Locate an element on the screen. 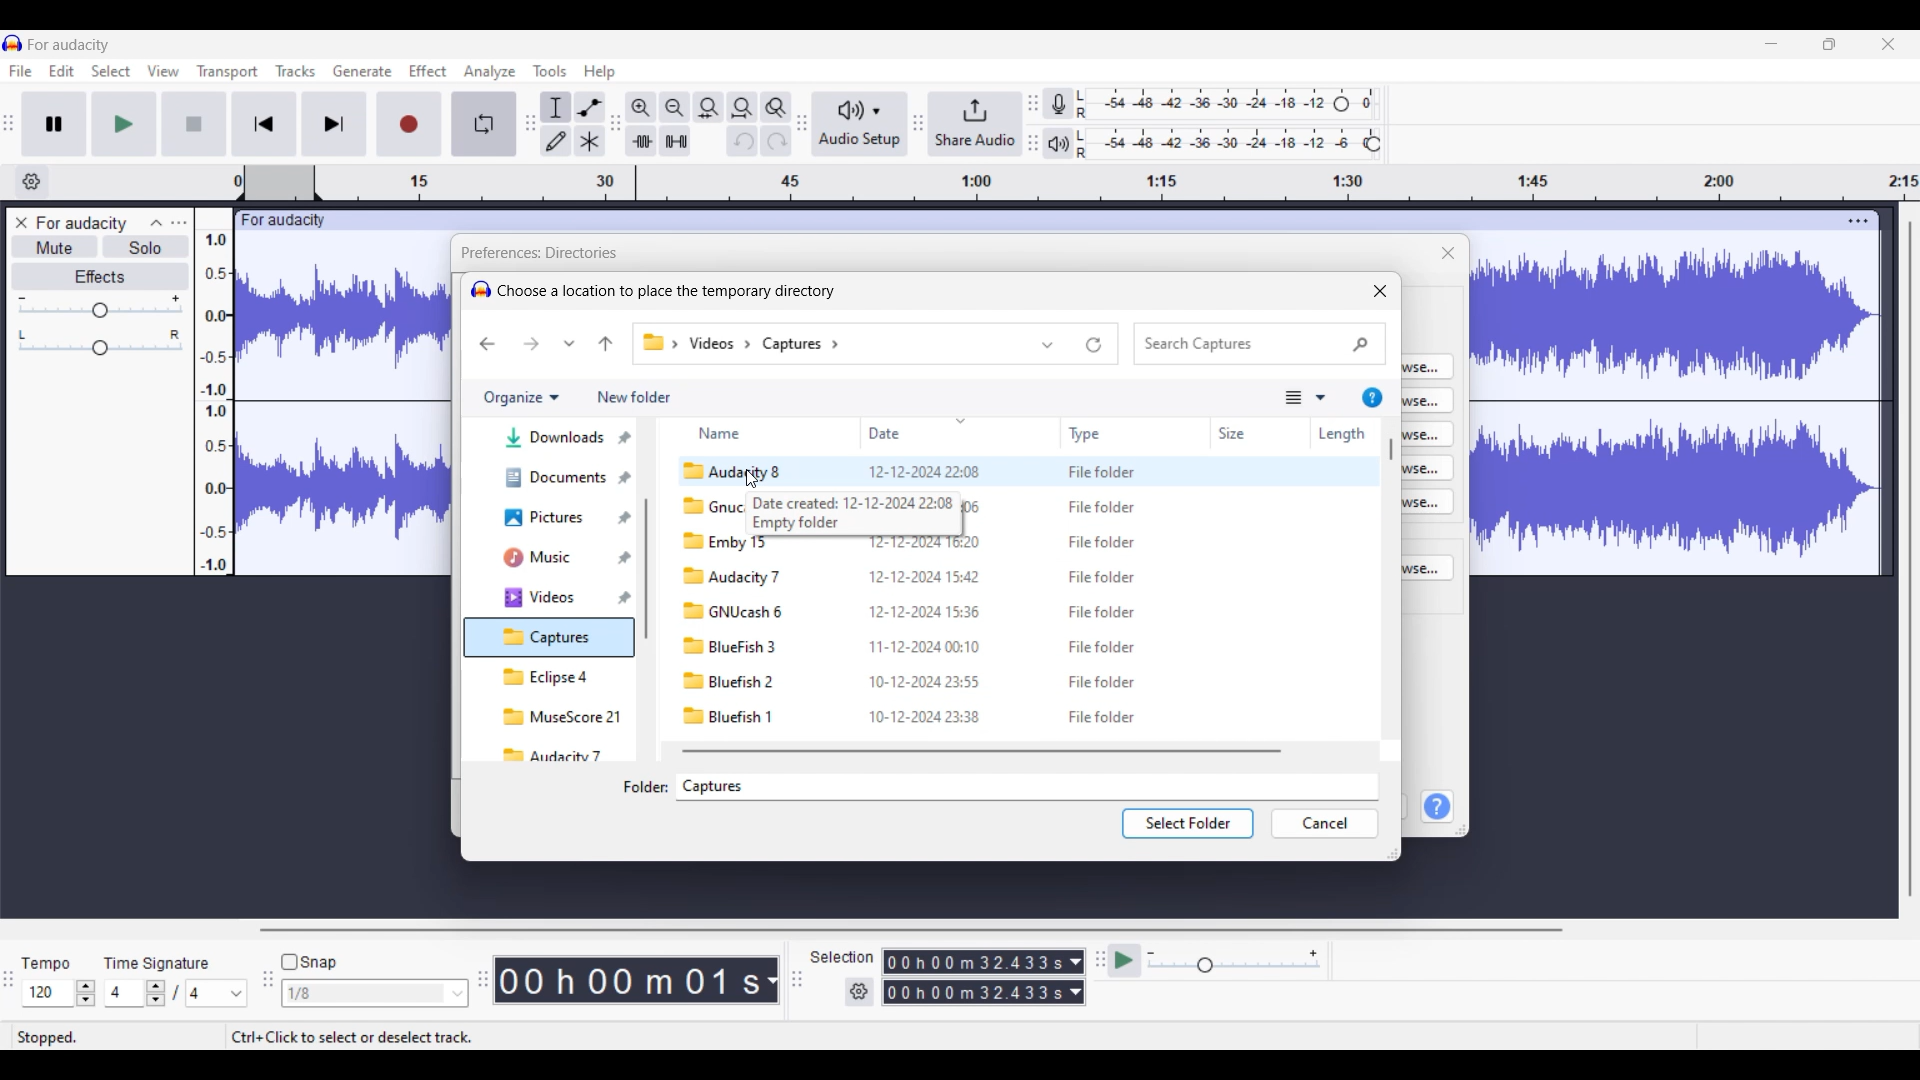  file folder is located at coordinates (1102, 612).